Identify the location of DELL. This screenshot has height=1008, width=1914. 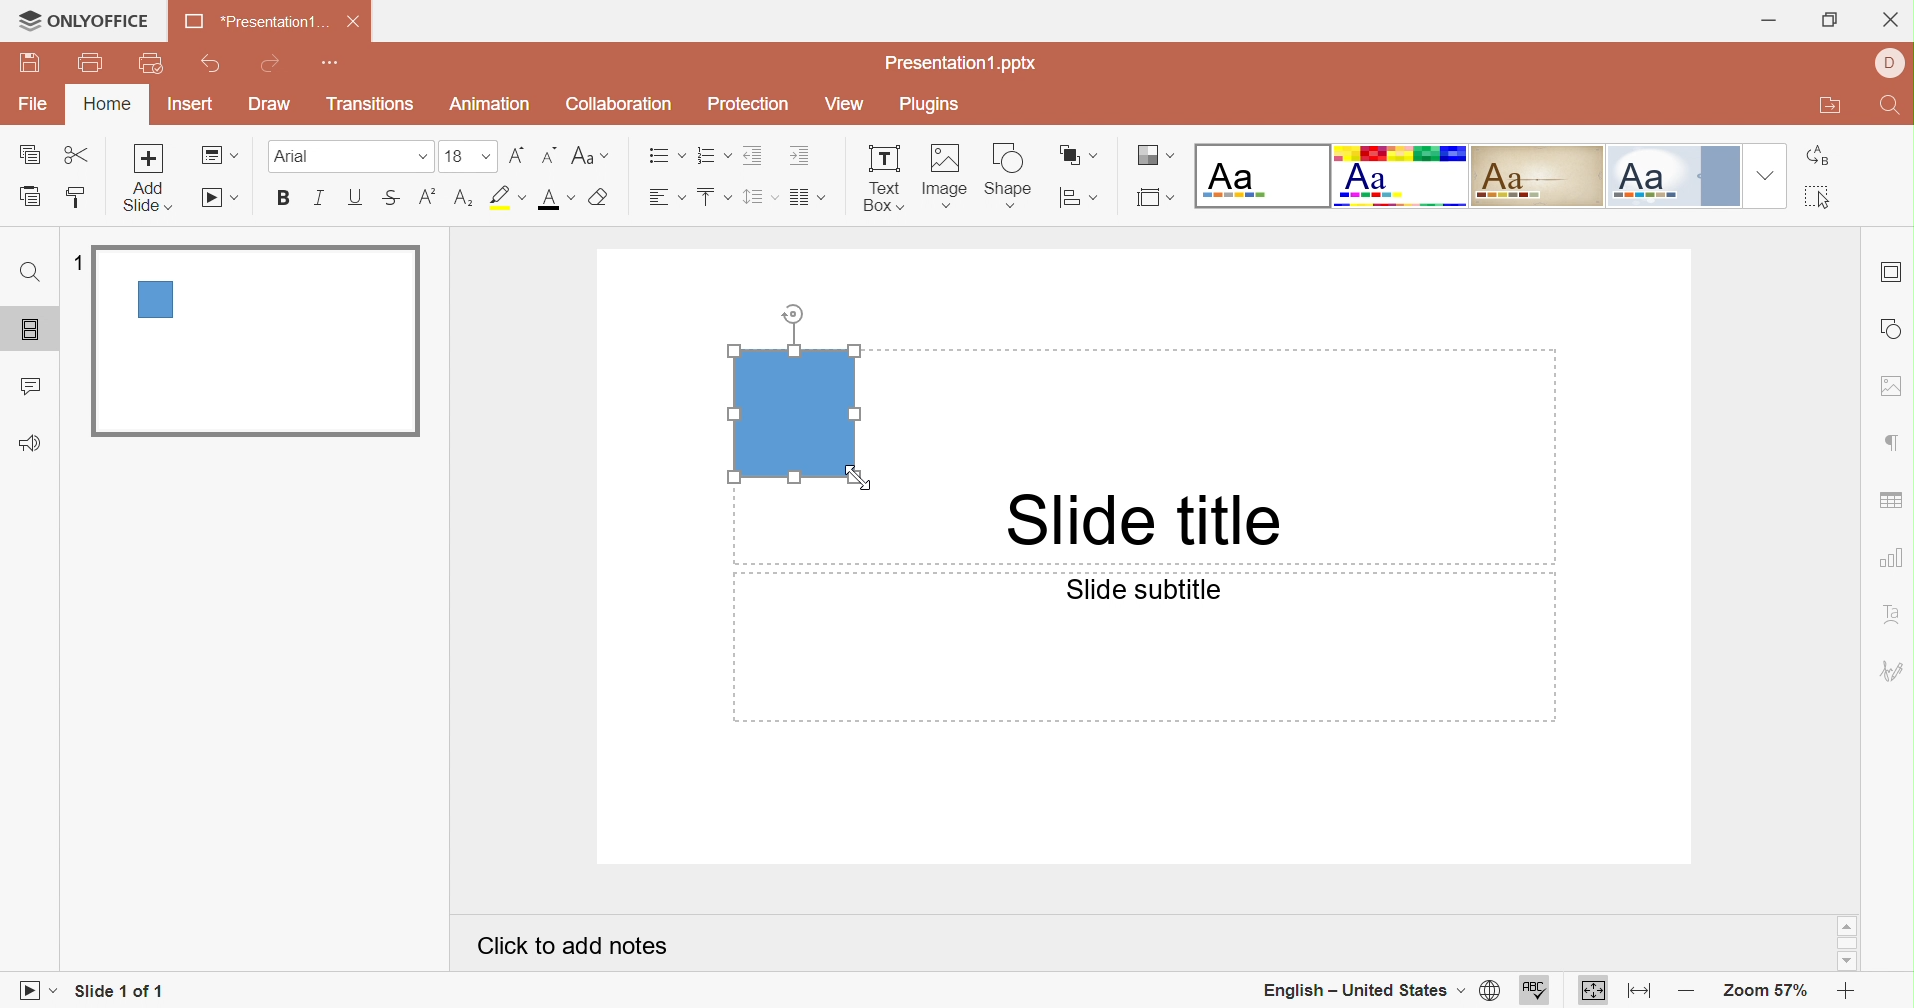
(1891, 64).